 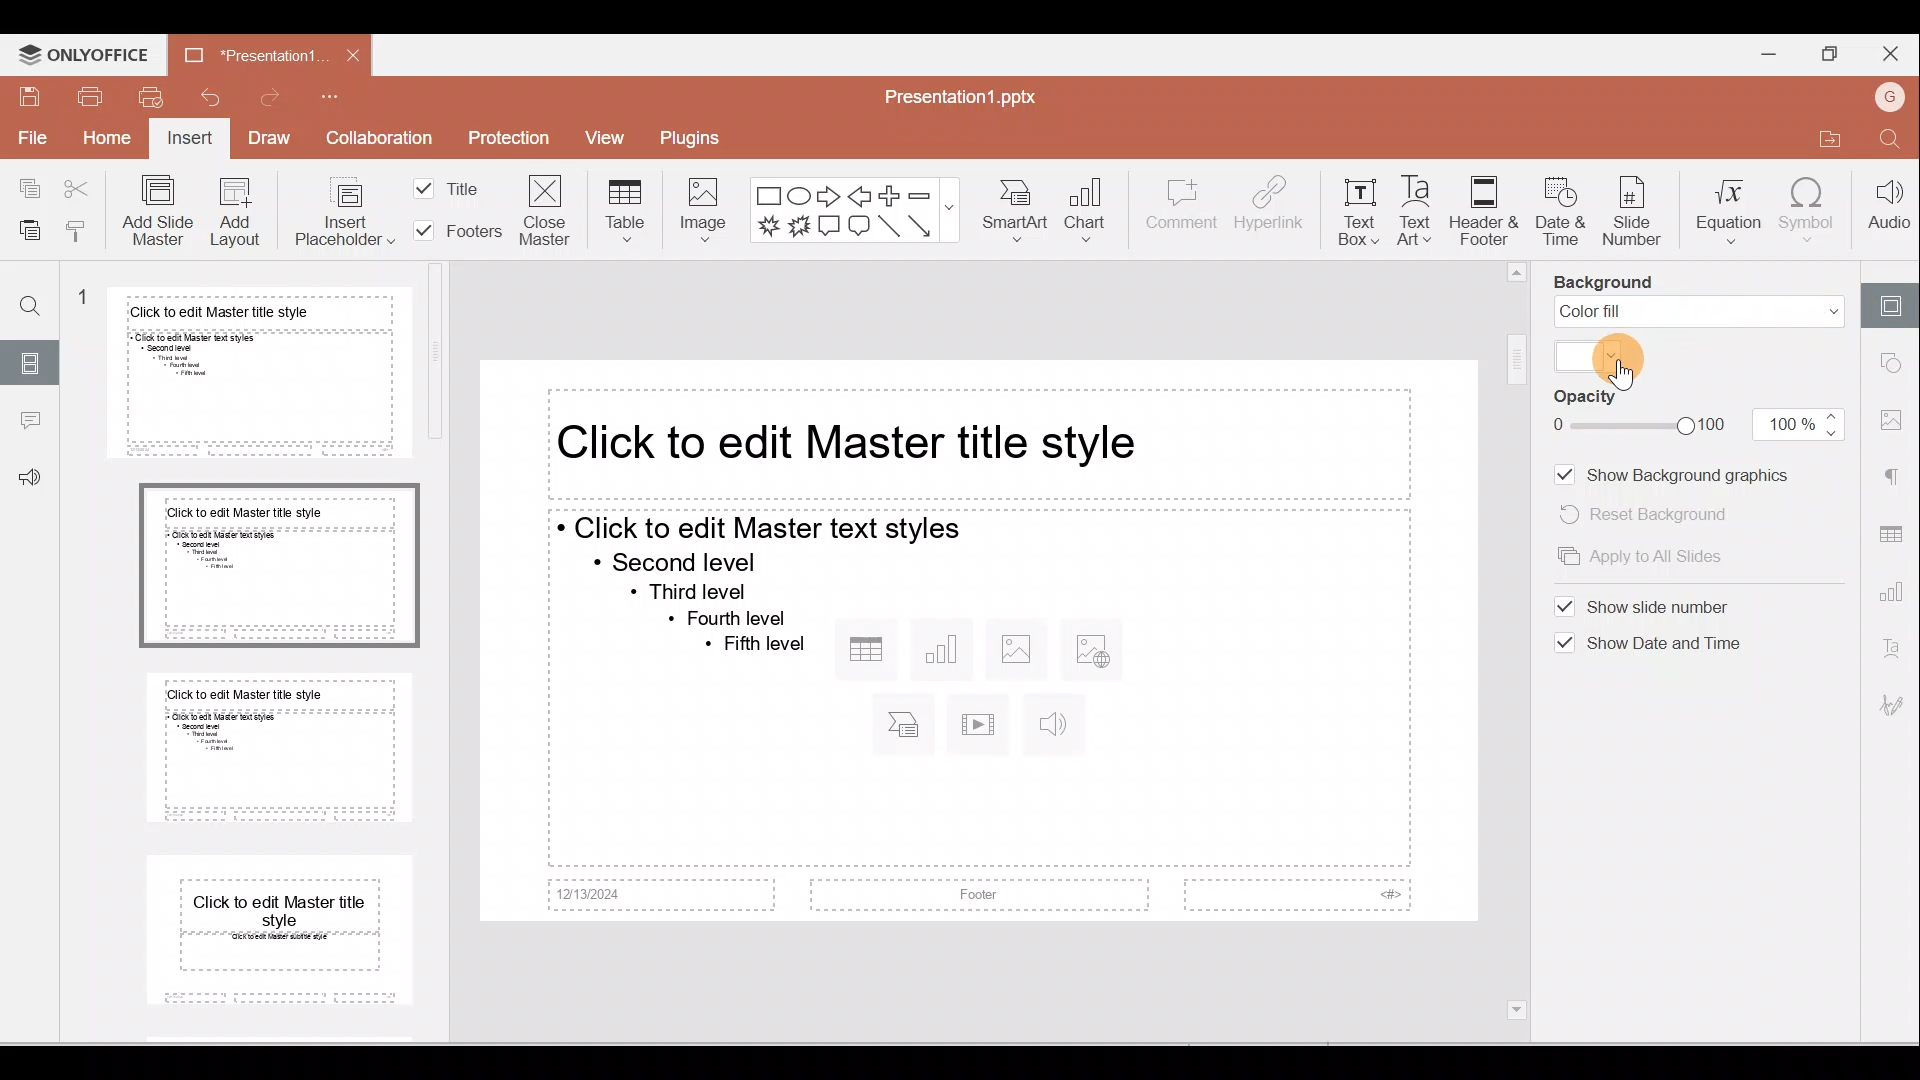 I want to click on Plugins, so click(x=708, y=139).